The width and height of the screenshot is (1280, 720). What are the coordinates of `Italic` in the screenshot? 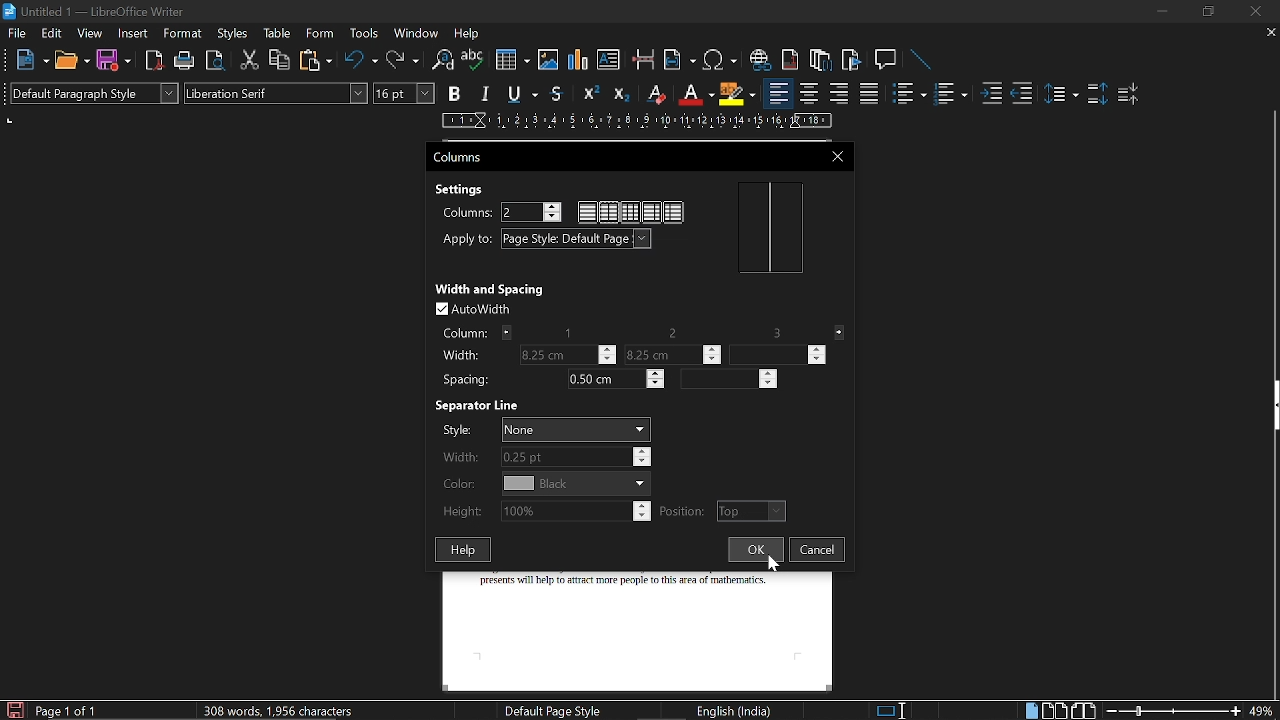 It's located at (486, 94).